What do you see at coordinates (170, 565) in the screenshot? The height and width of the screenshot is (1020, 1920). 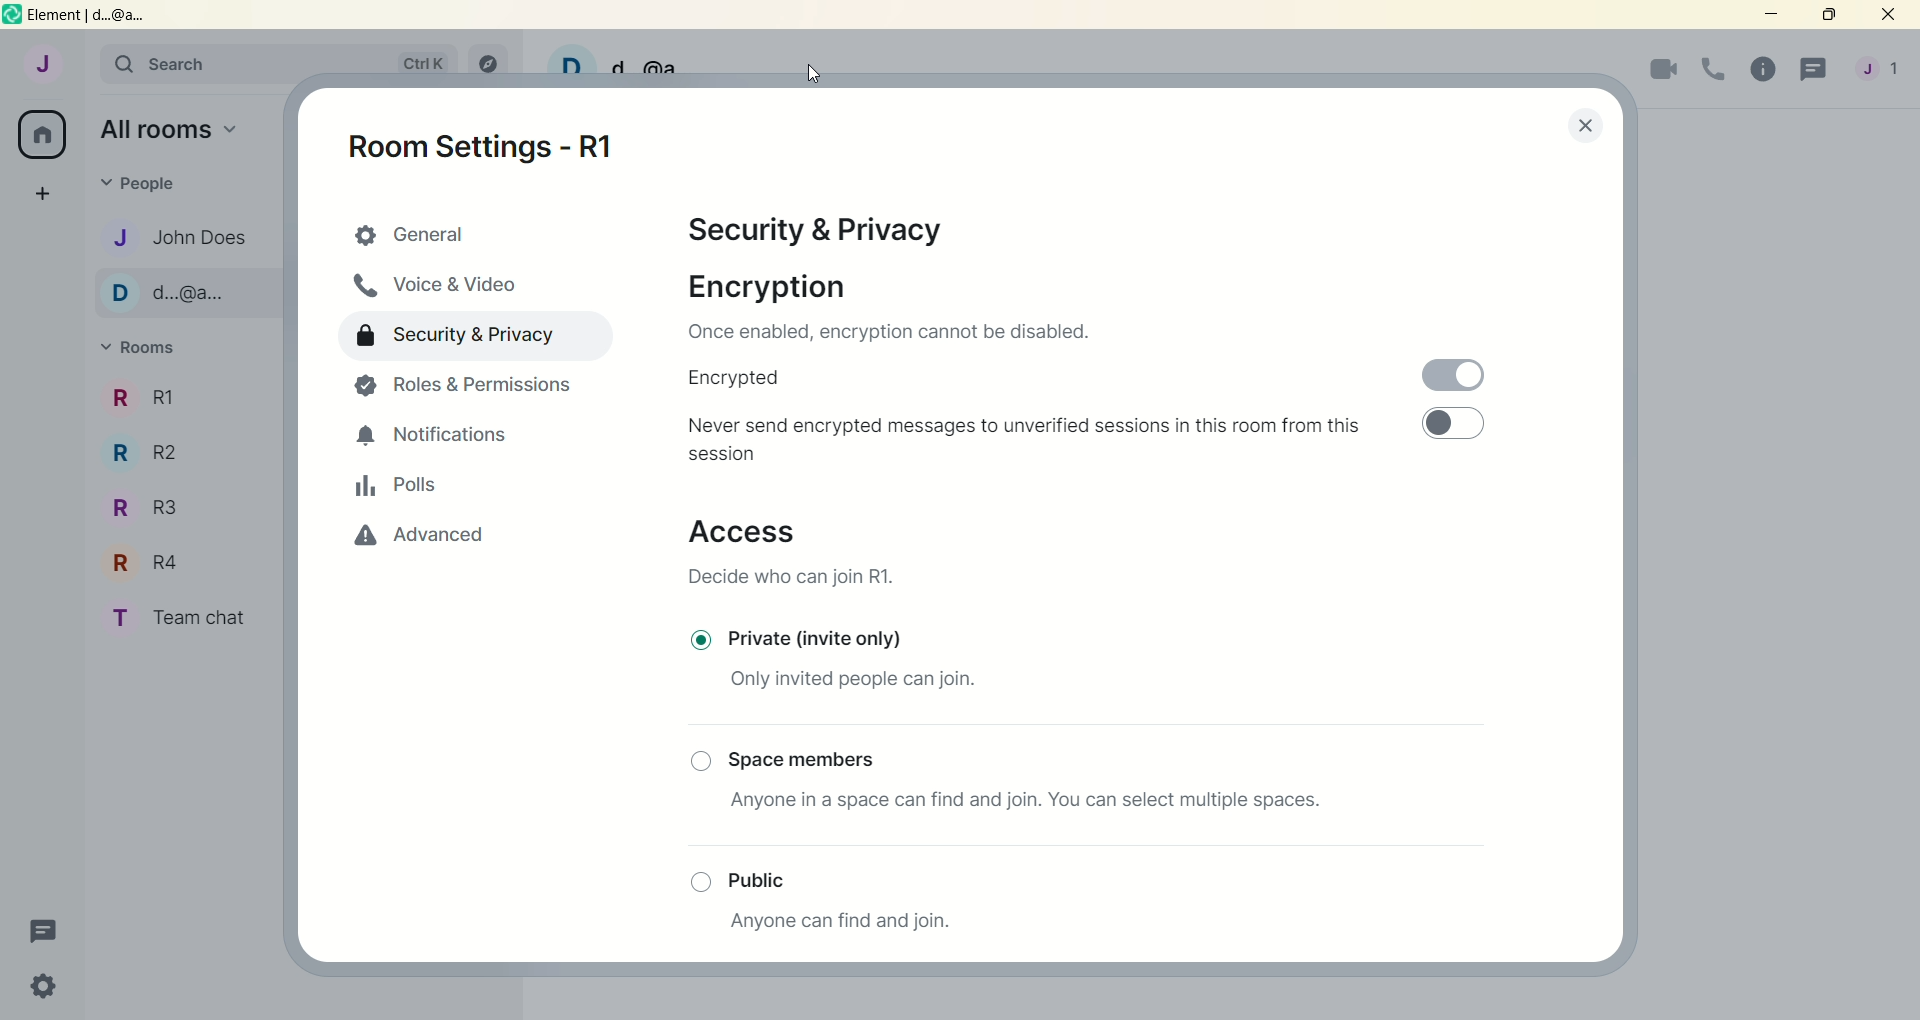 I see `R R4` at bounding box center [170, 565].